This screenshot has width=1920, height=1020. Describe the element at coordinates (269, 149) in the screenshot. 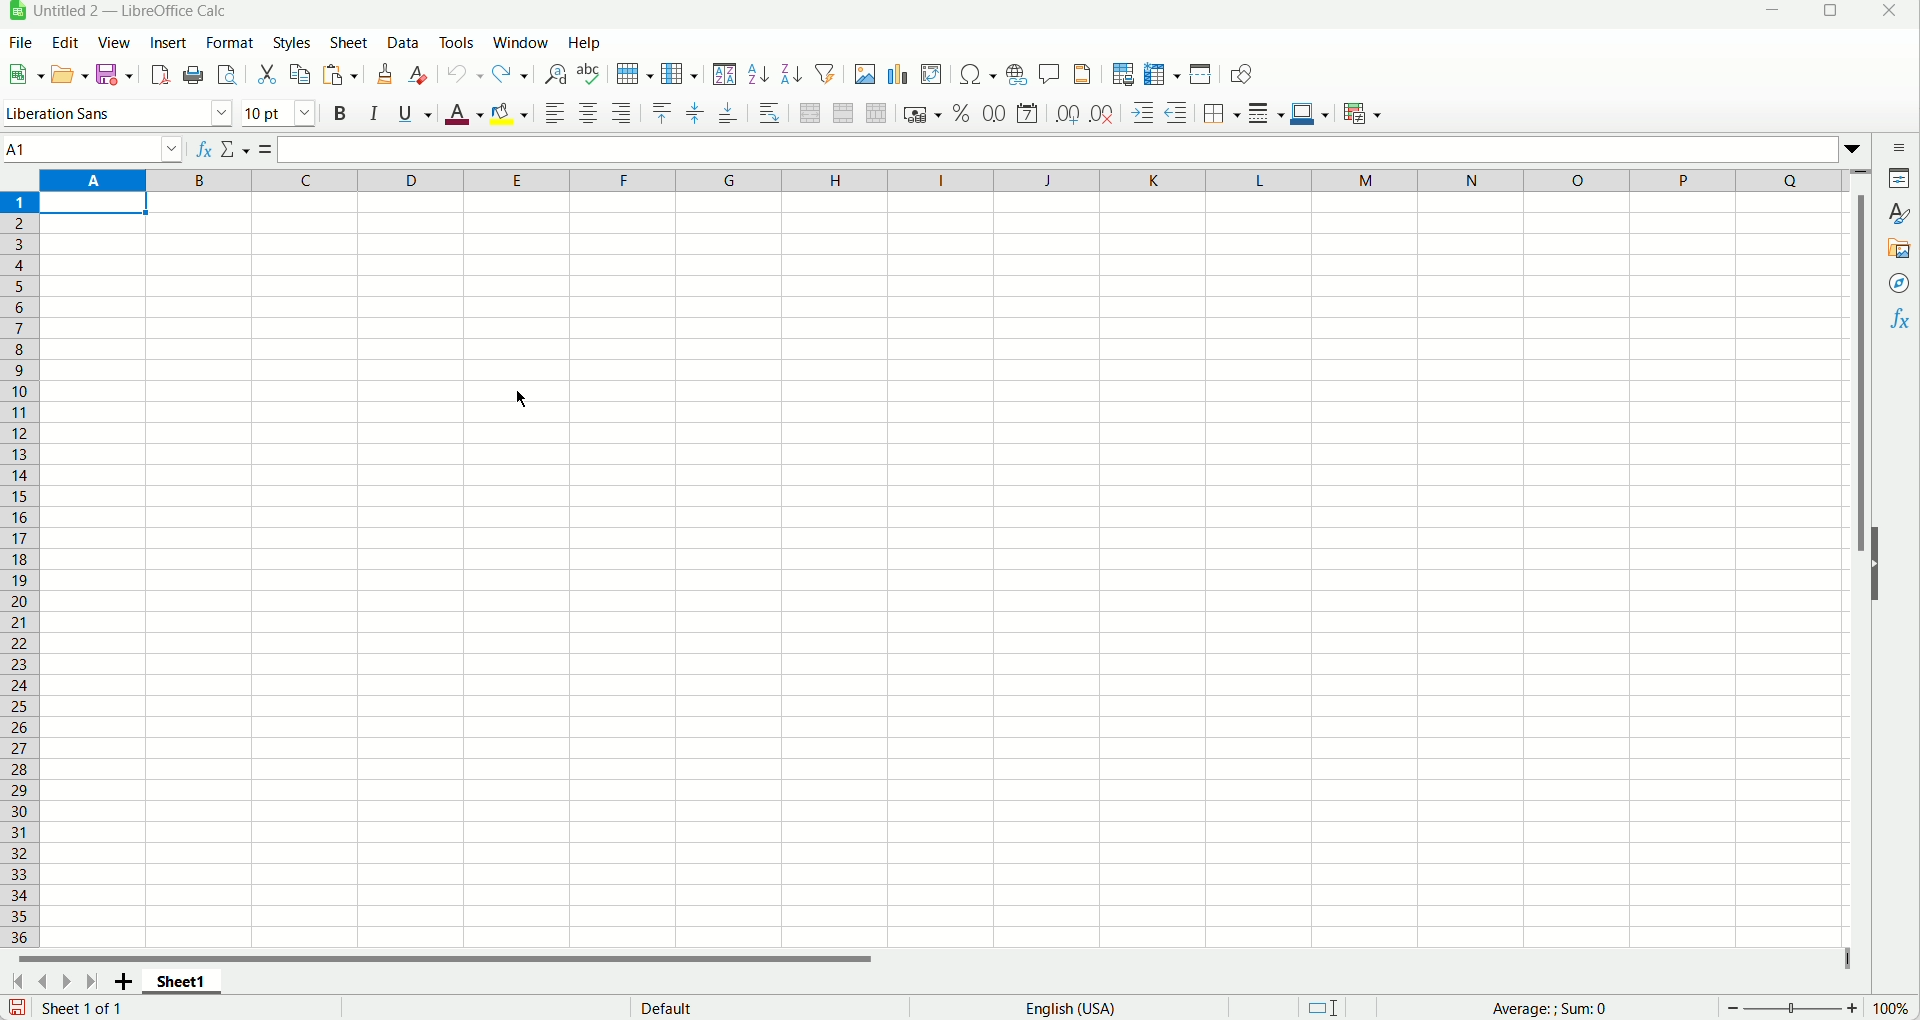

I see `Formula` at that location.